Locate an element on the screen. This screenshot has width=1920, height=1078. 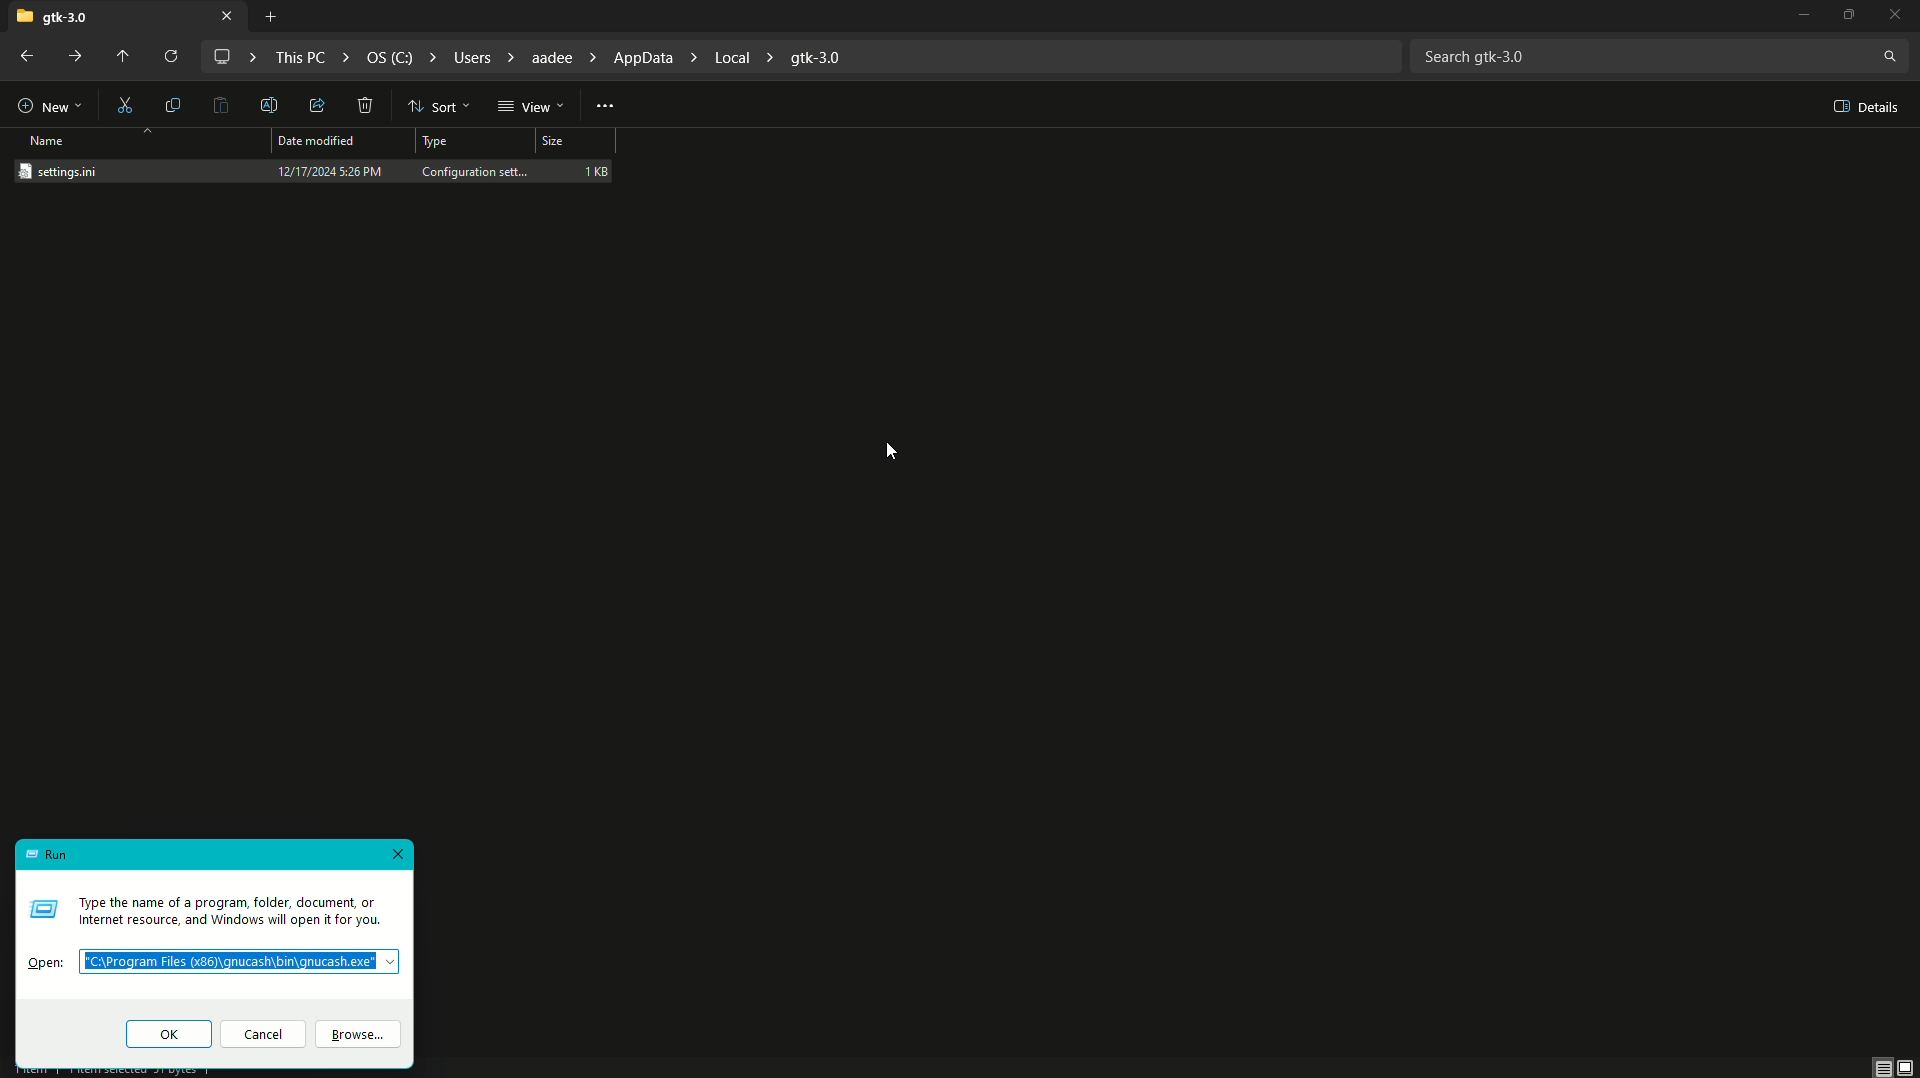
Configuration settings is located at coordinates (477, 170).